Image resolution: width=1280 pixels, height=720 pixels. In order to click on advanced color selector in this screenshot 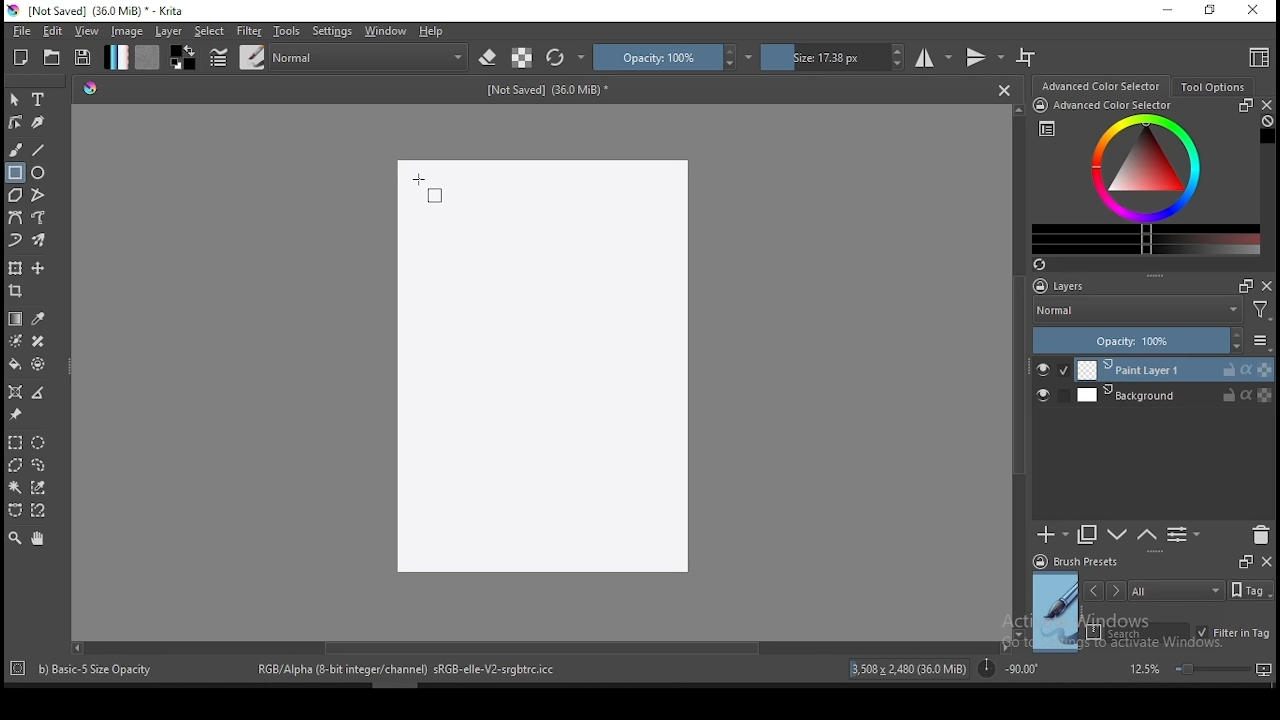, I will do `click(1142, 176)`.